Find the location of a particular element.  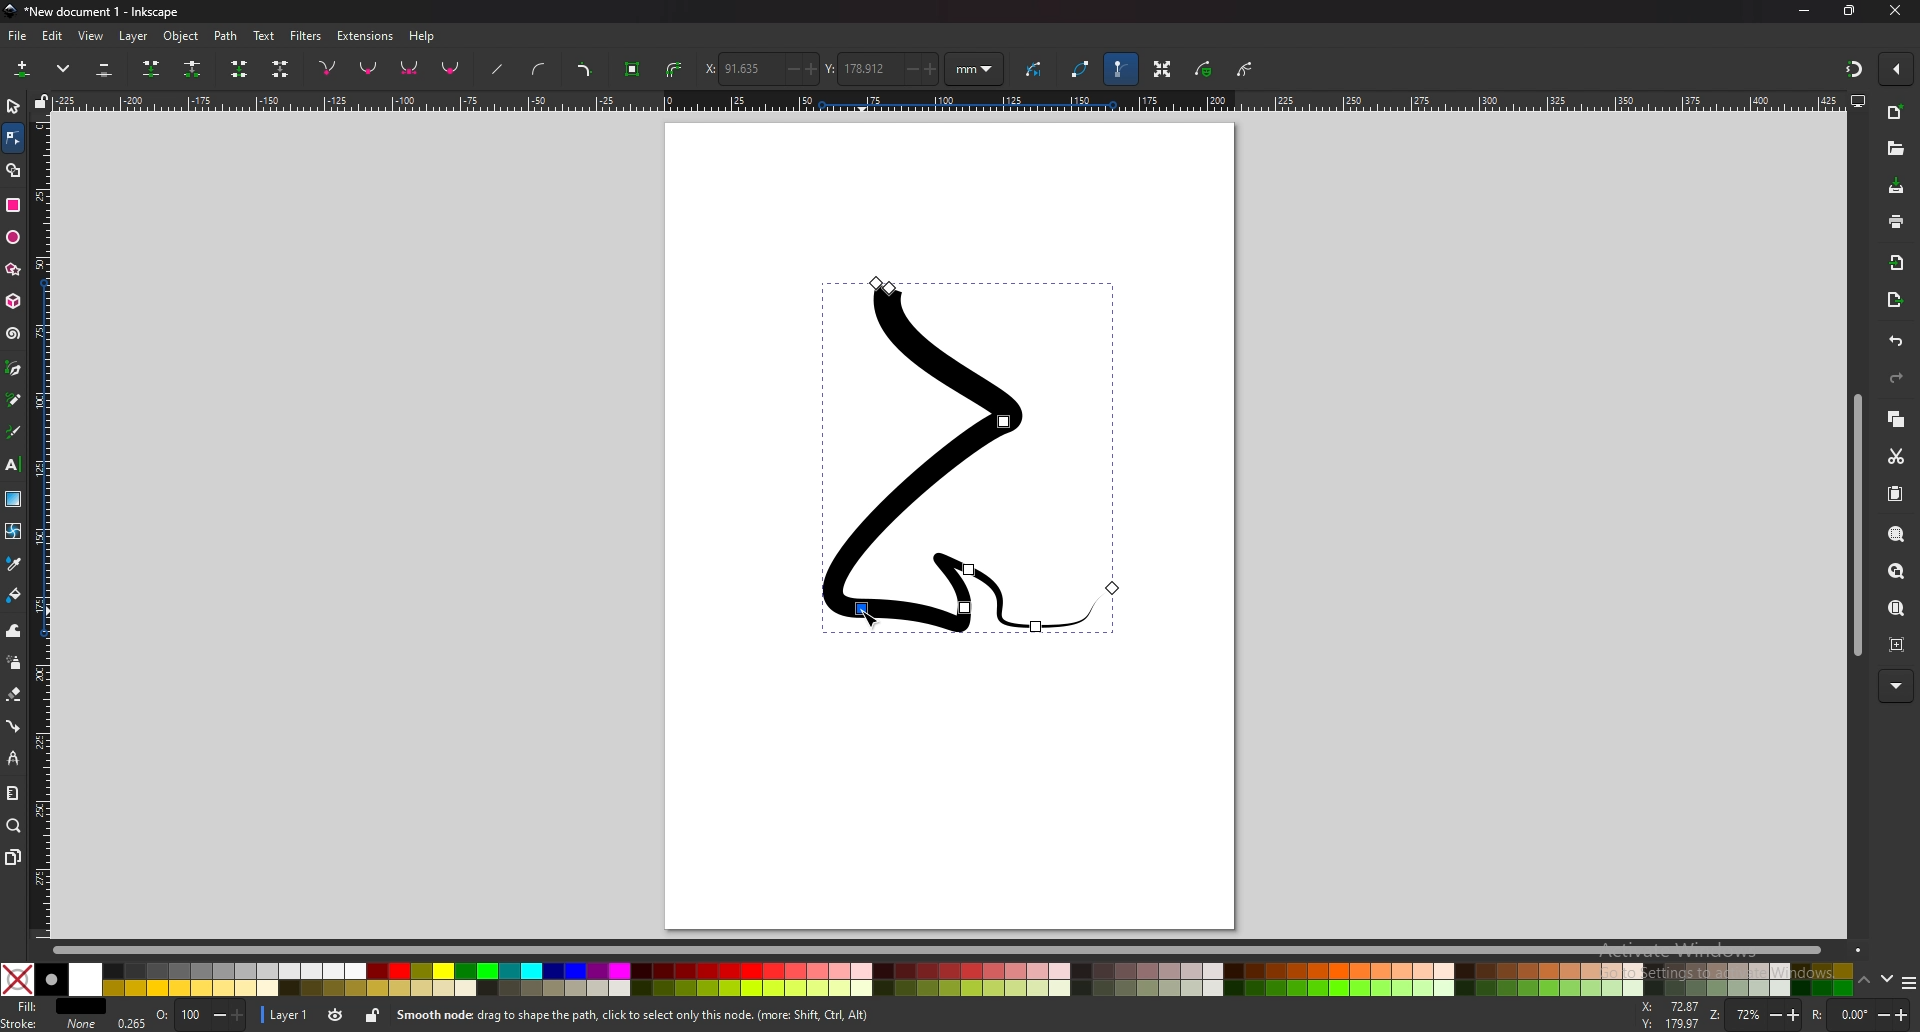

text is located at coordinates (14, 465).